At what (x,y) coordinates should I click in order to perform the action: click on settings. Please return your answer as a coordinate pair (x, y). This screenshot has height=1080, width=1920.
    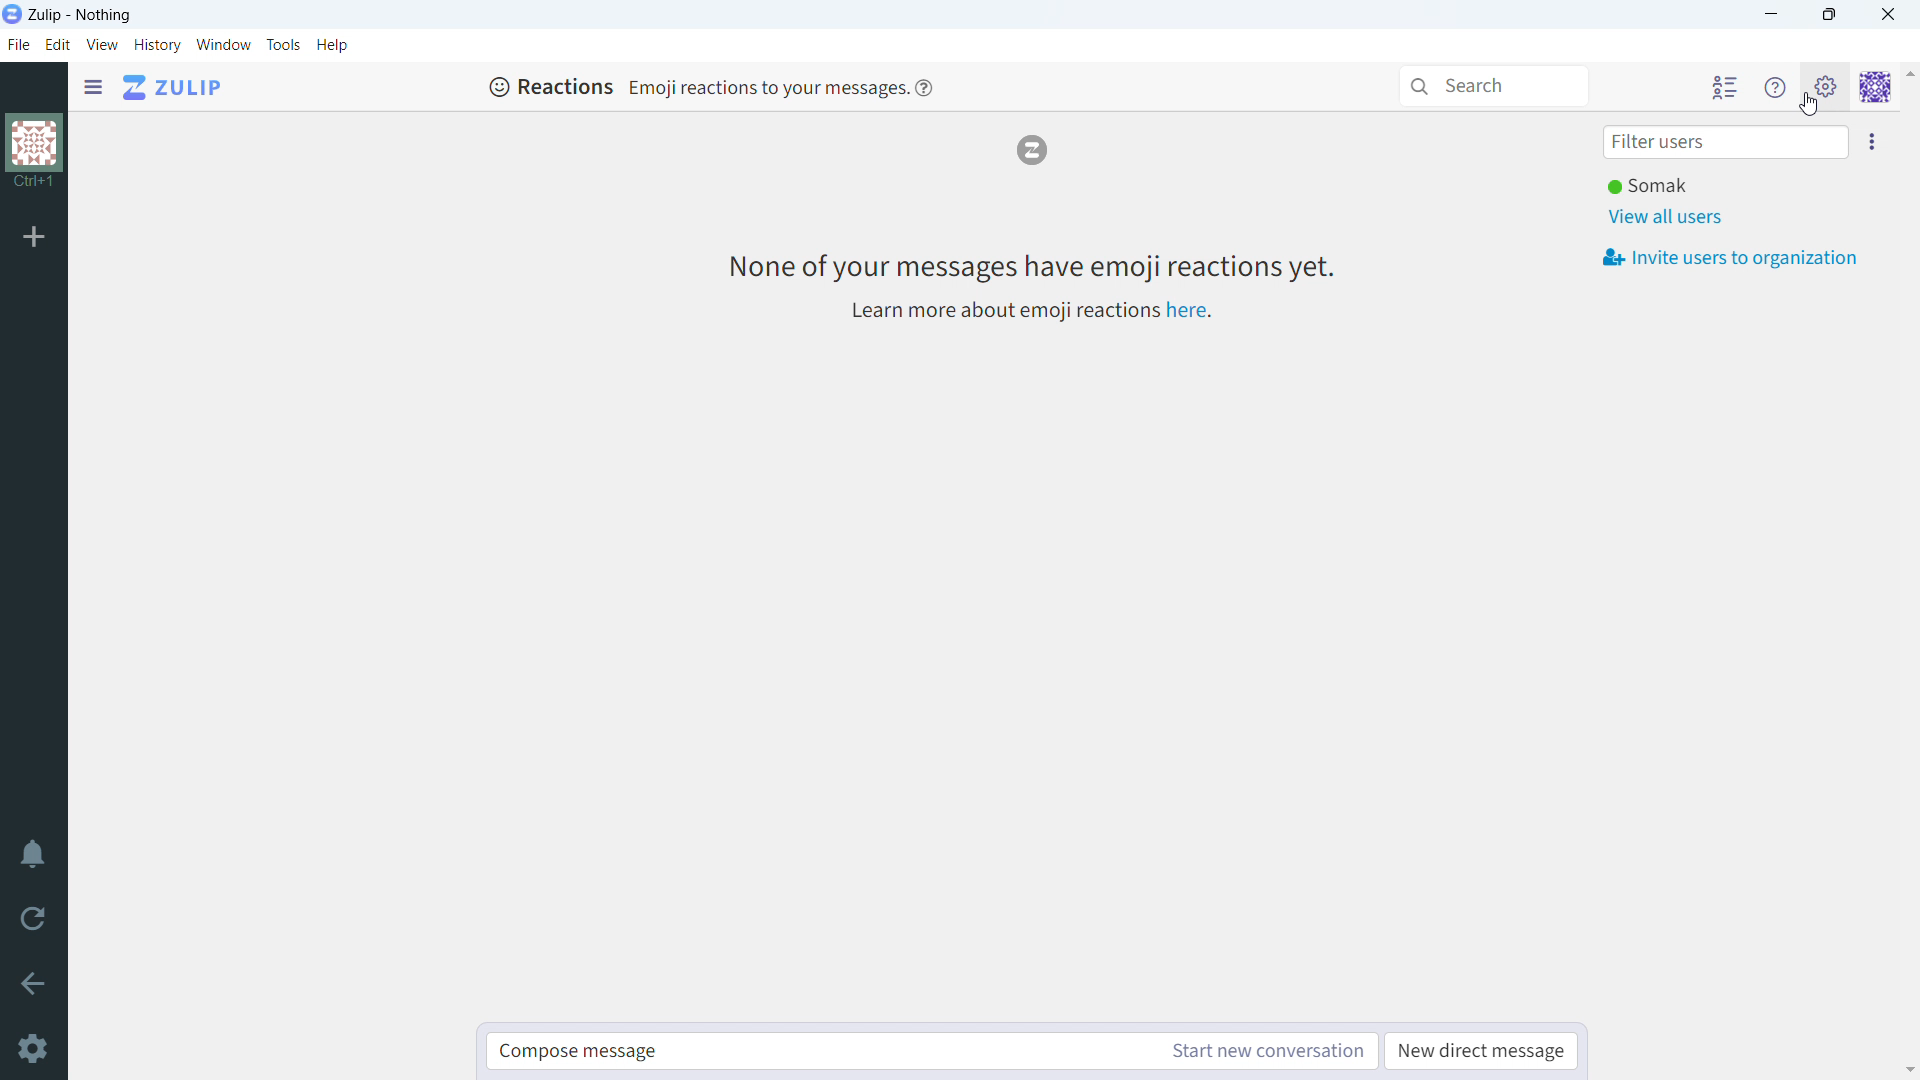
    Looking at the image, I should click on (32, 1049).